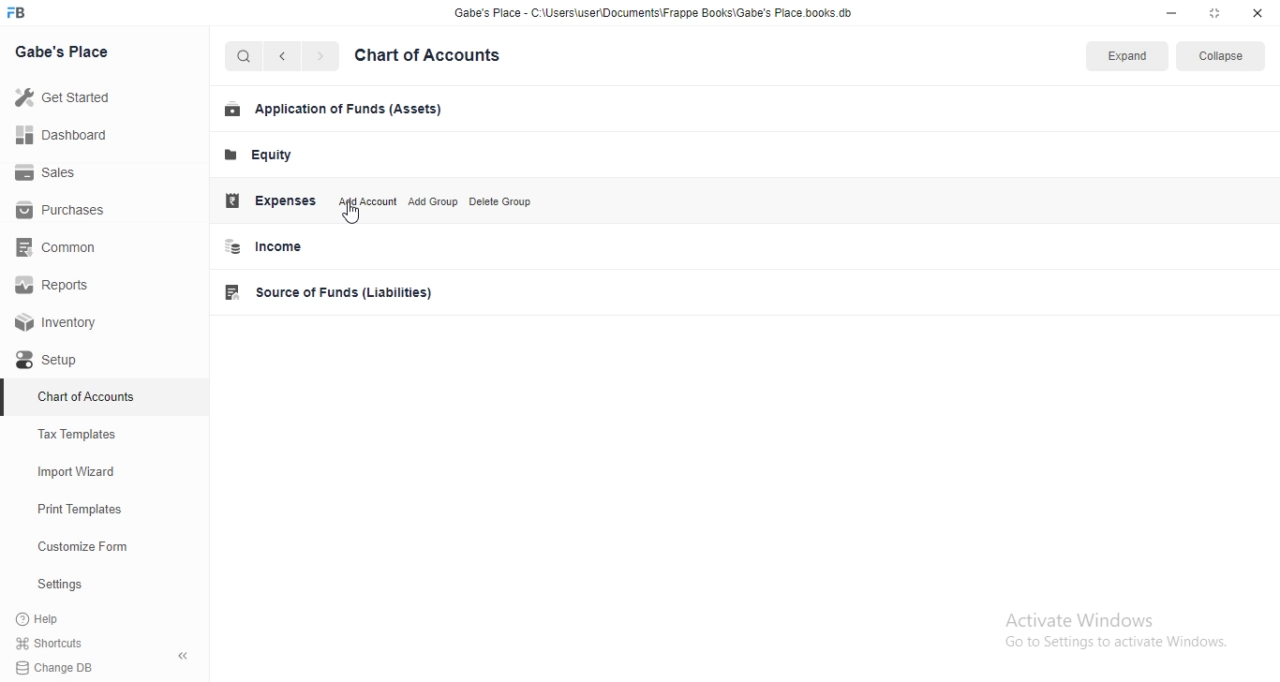  What do you see at coordinates (50, 173) in the screenshot?
I see `Sales` at bounding box center [50, 173].